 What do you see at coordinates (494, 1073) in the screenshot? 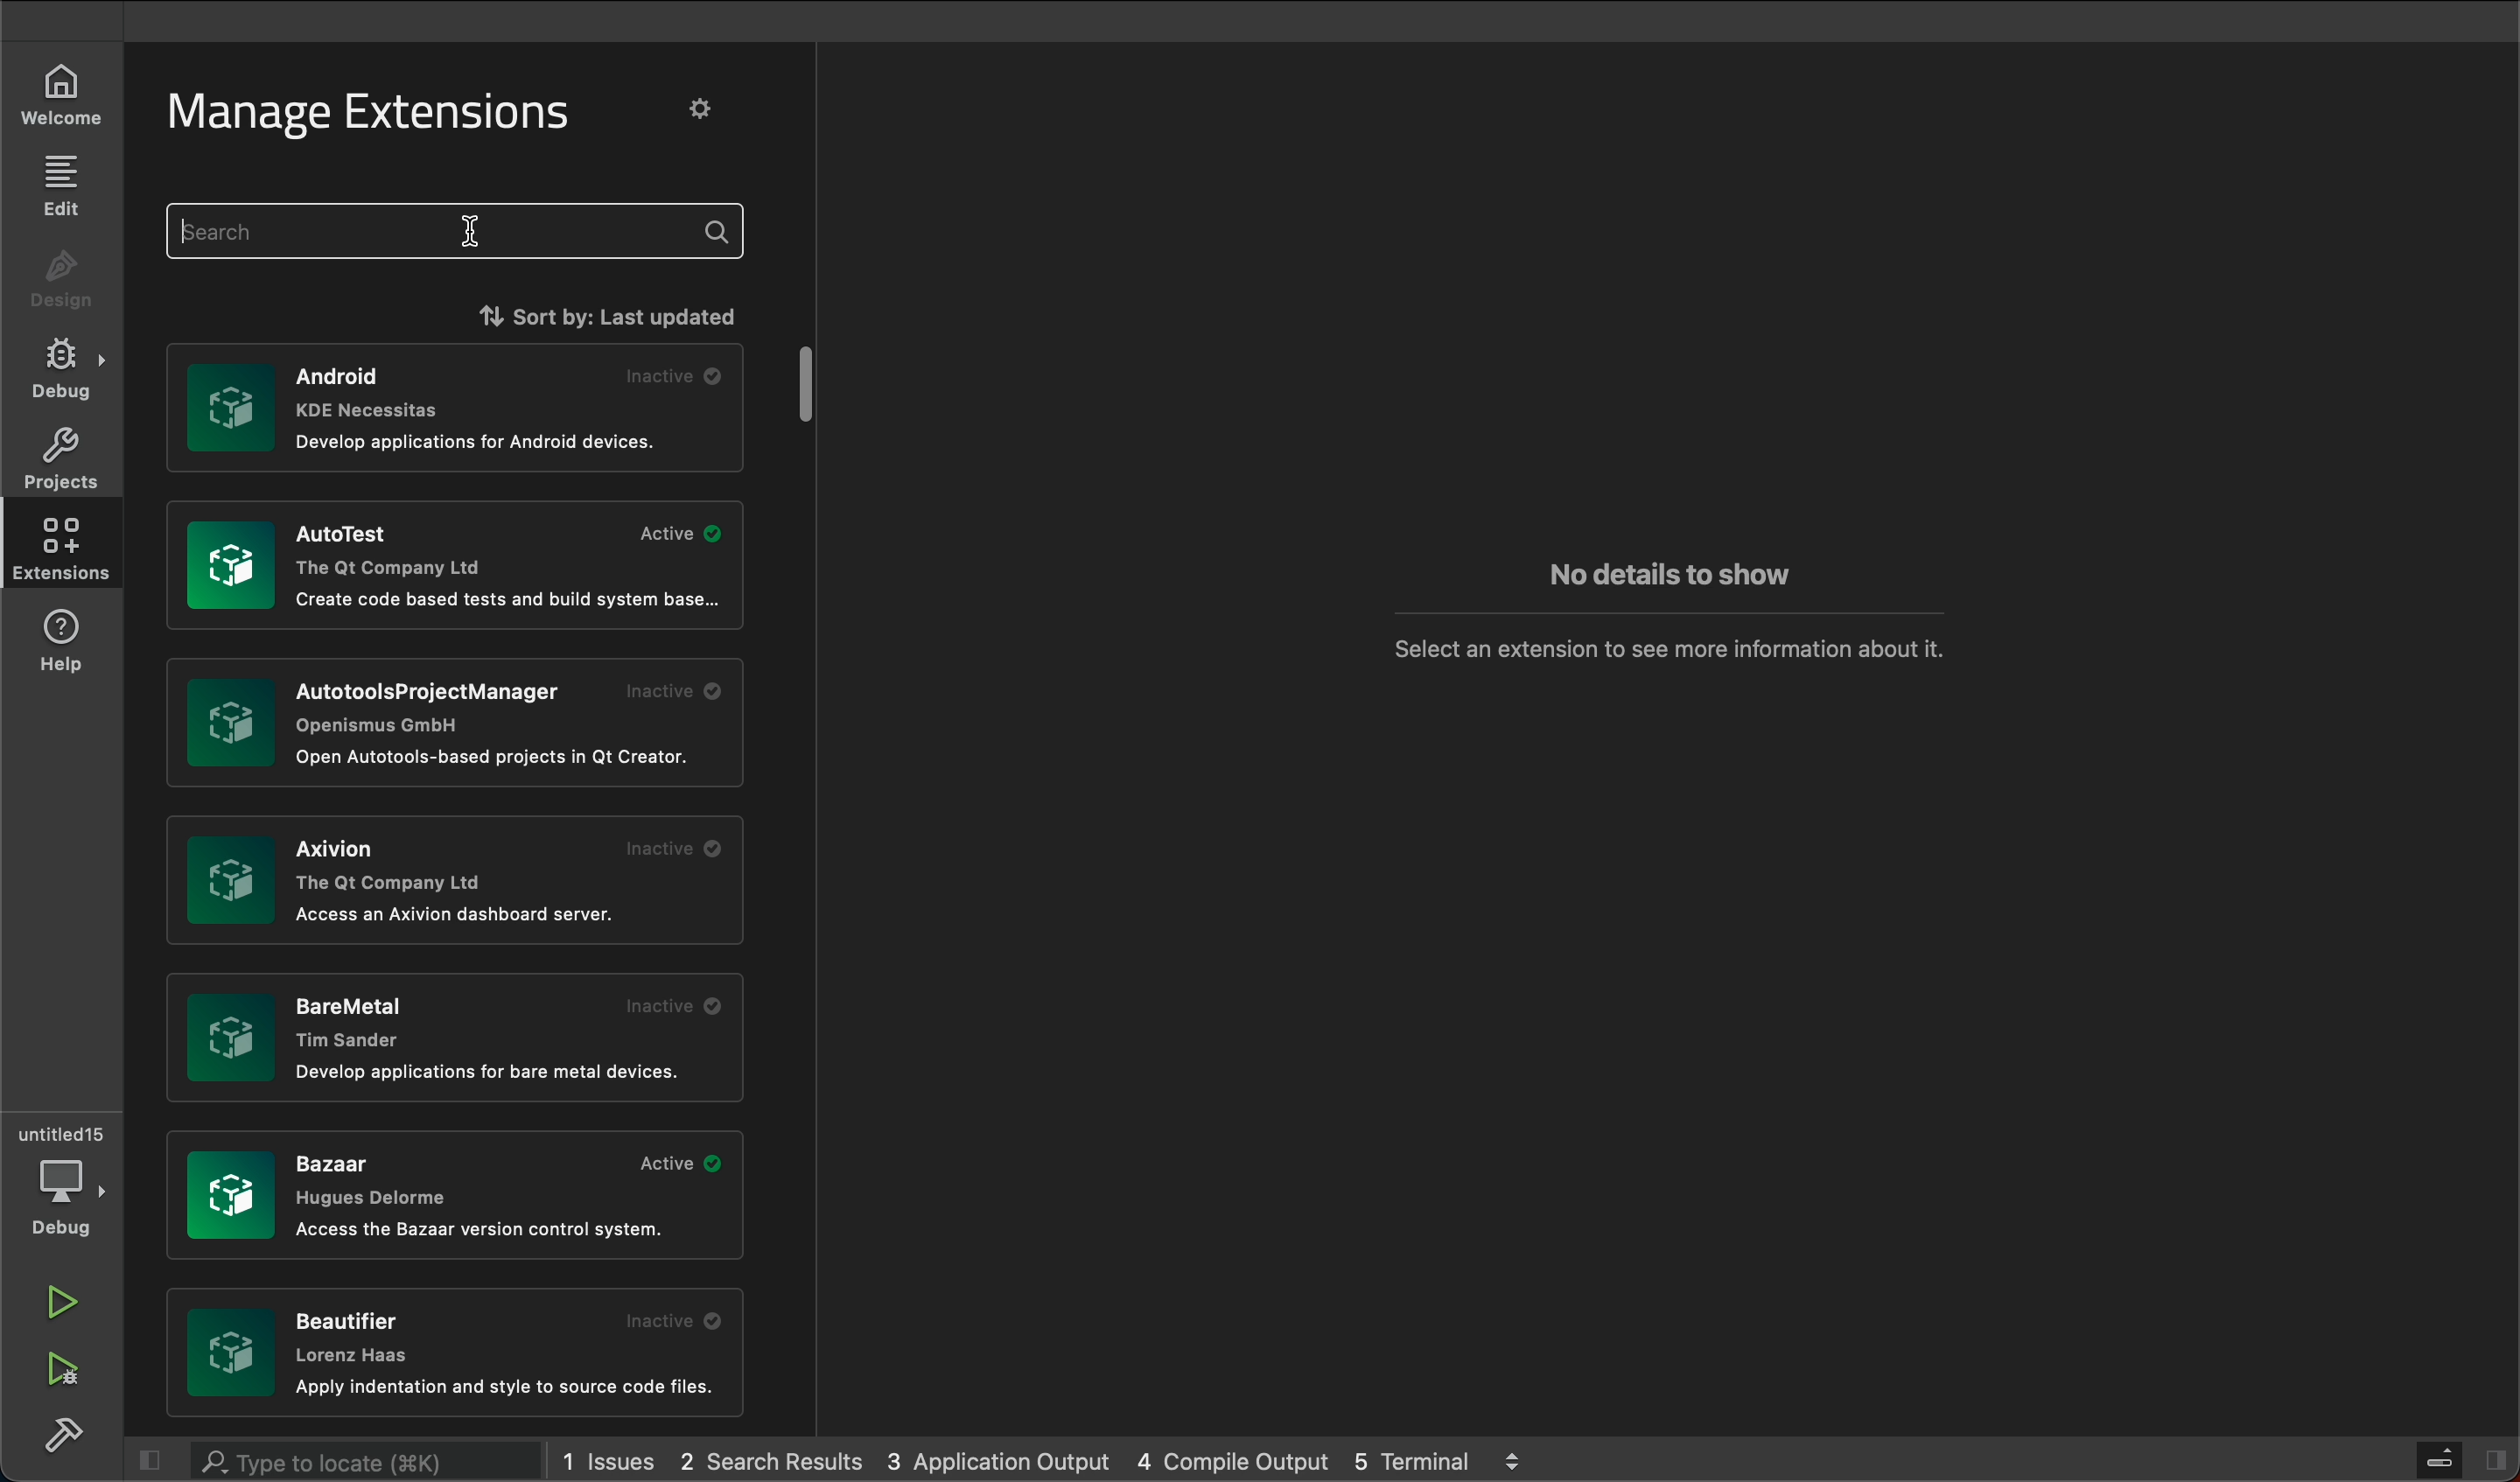
I see `extension text` at bounding box center [494, 1073].